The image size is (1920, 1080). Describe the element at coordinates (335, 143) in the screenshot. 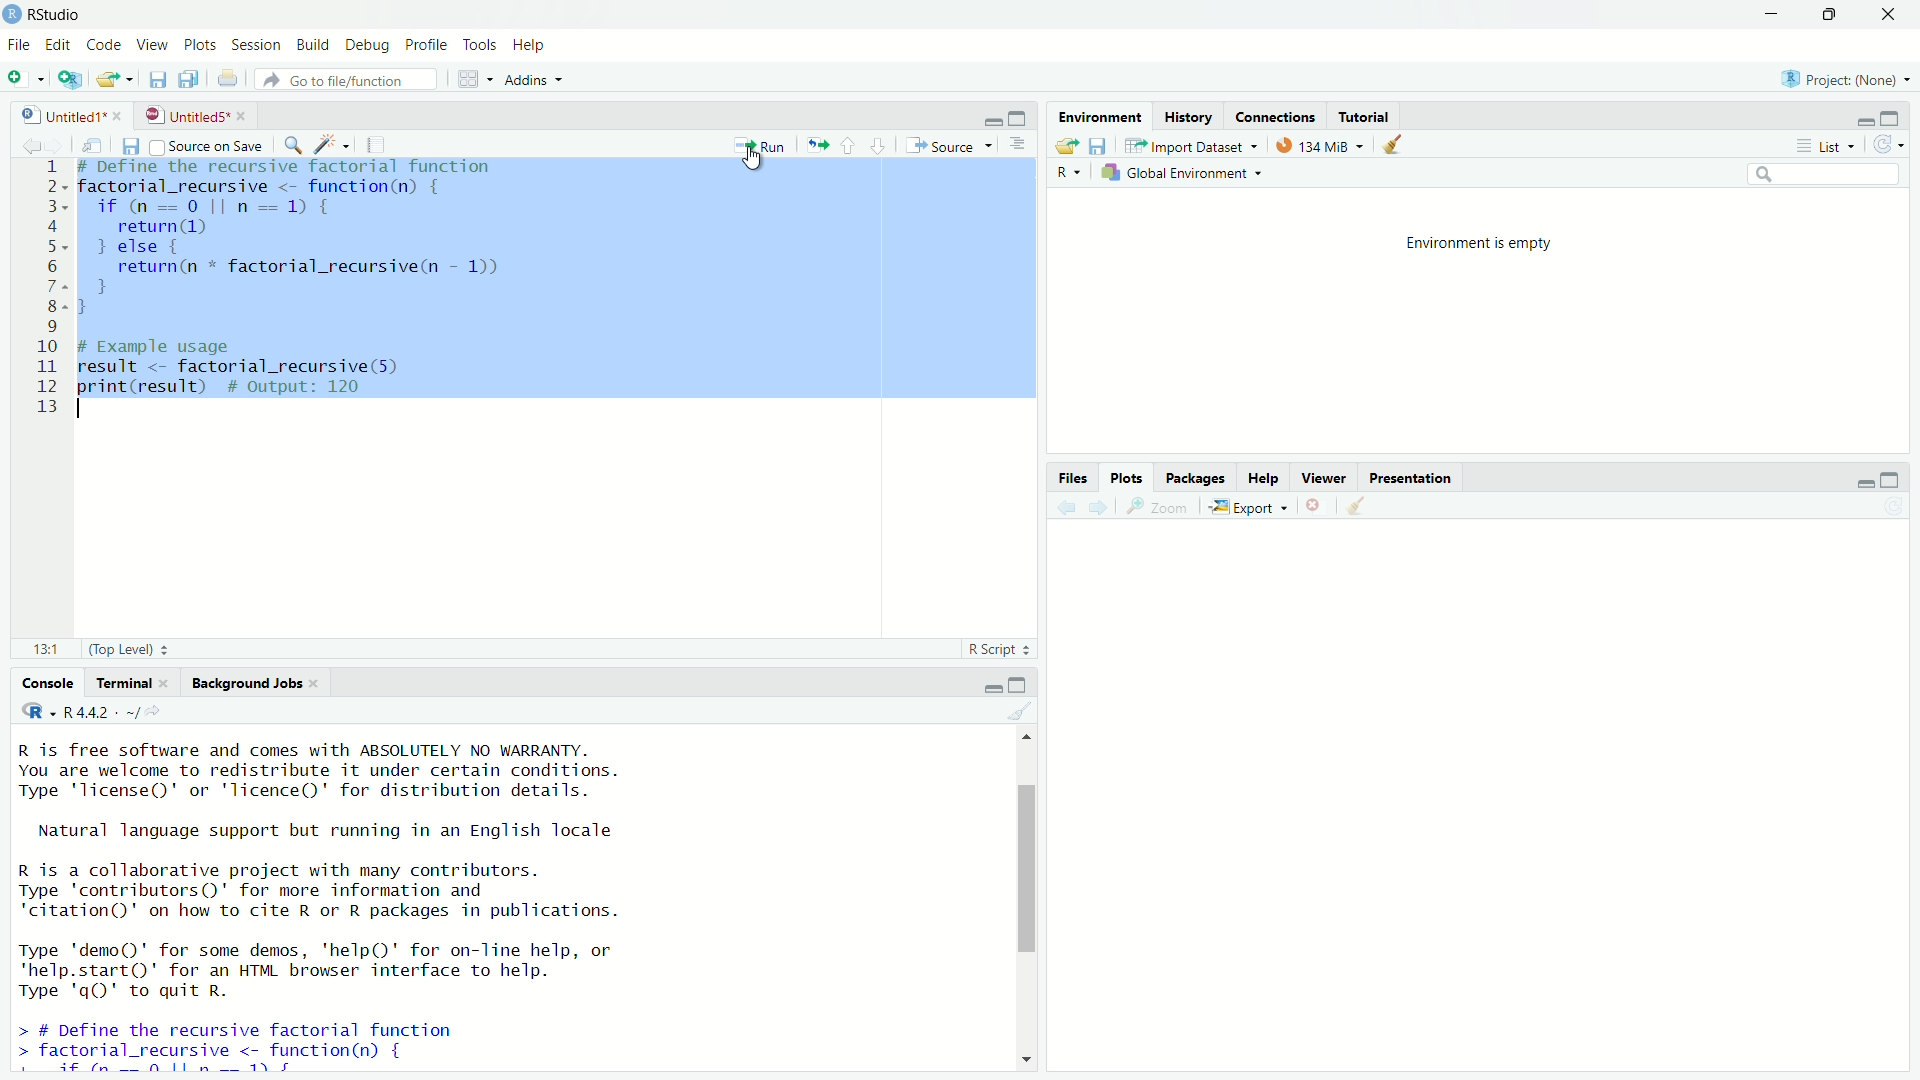

I see `Code Tools` at that location.